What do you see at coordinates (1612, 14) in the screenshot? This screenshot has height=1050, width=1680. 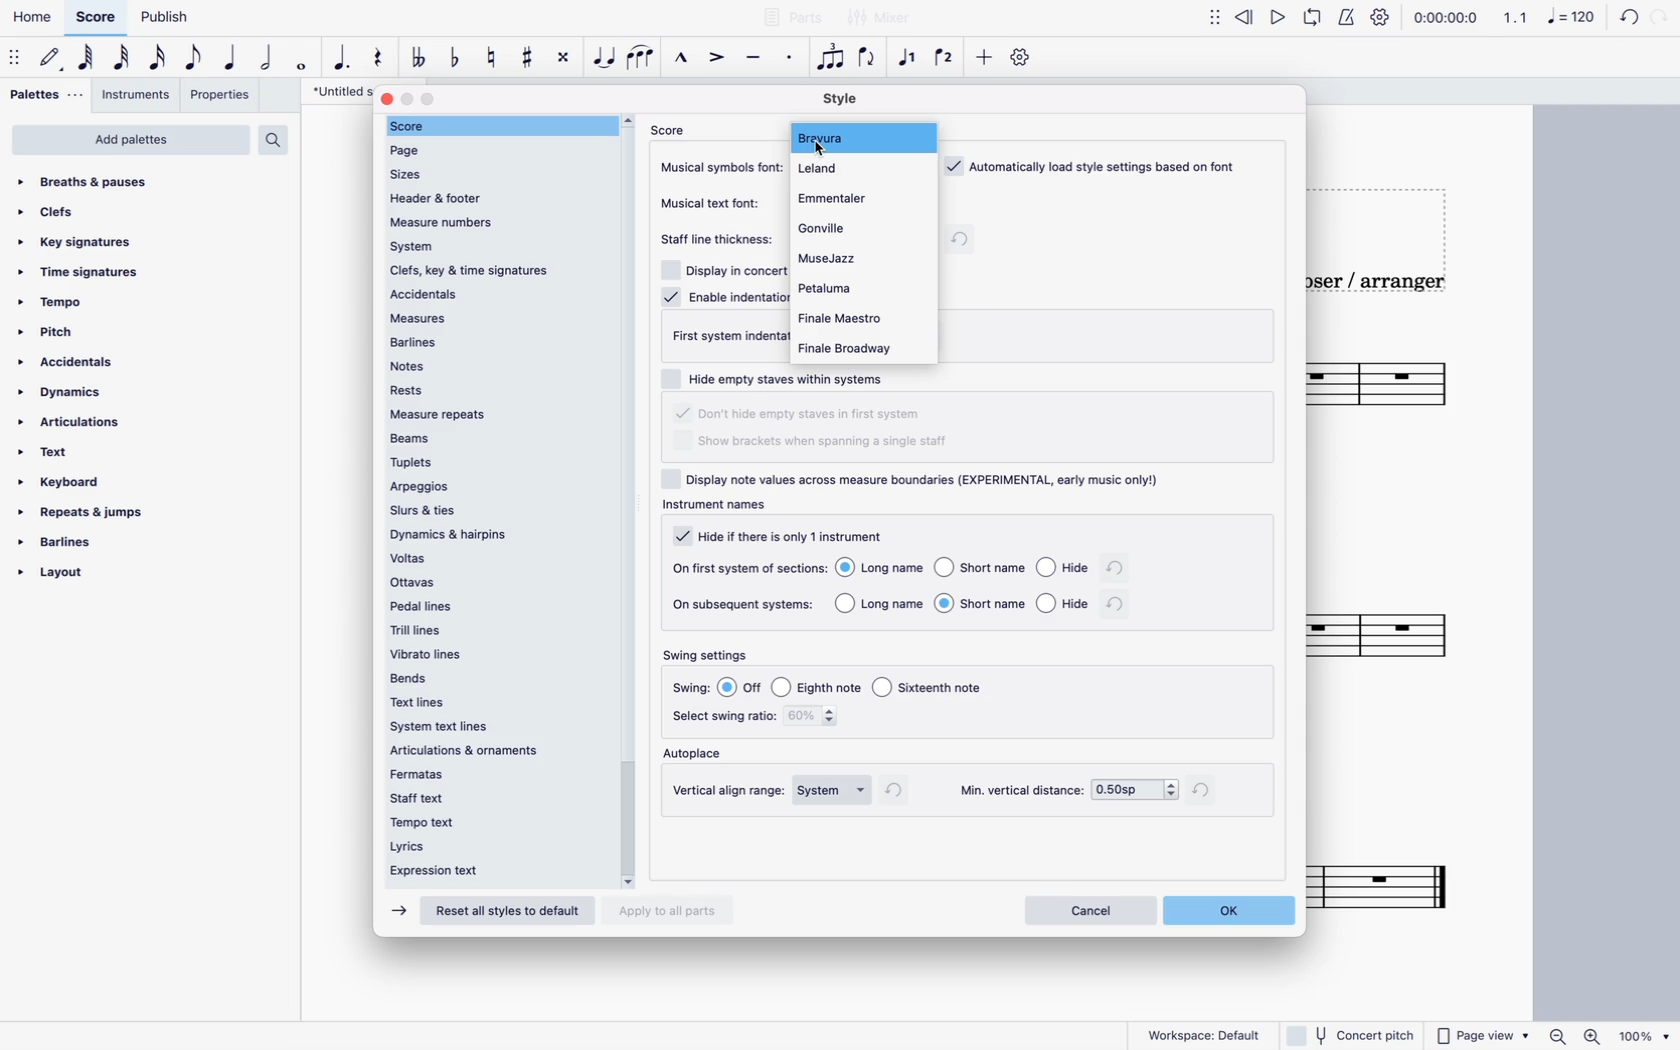 I see `cord` at bounding box center [1612, 14].